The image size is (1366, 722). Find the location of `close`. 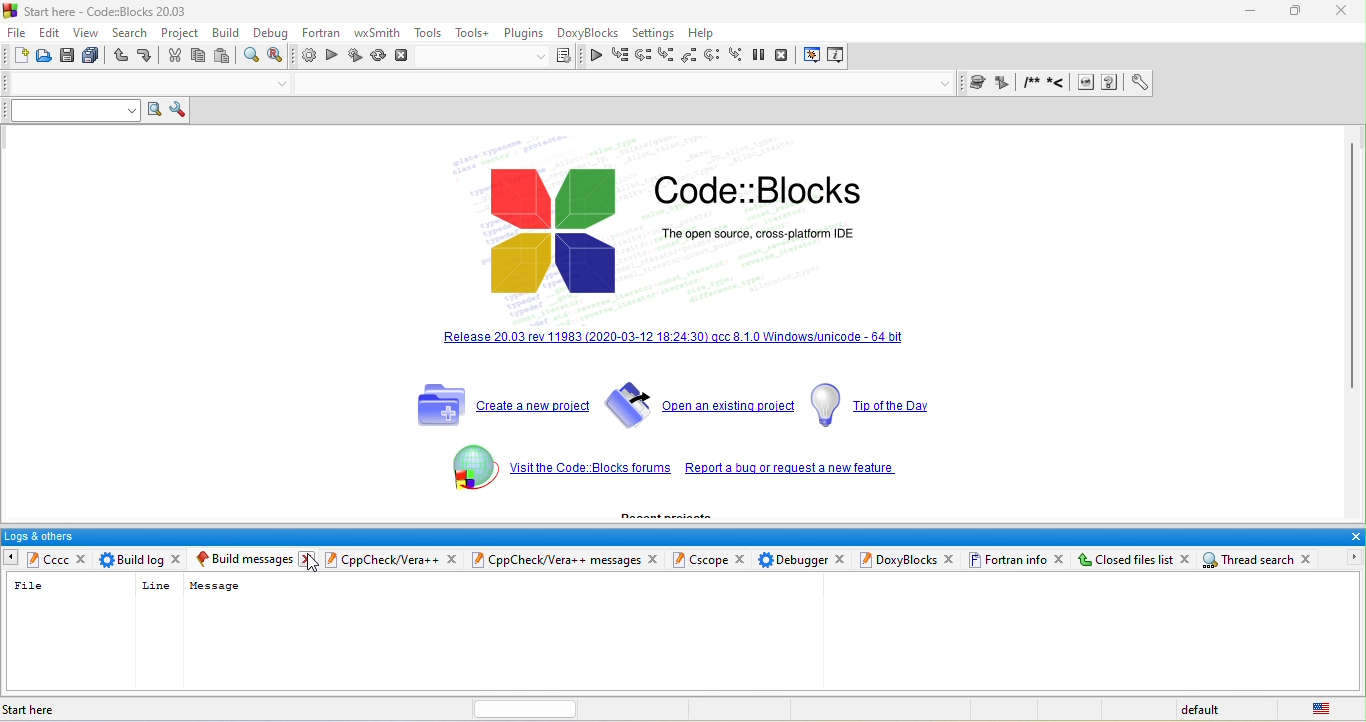

close is located at coordinates (951, 559).